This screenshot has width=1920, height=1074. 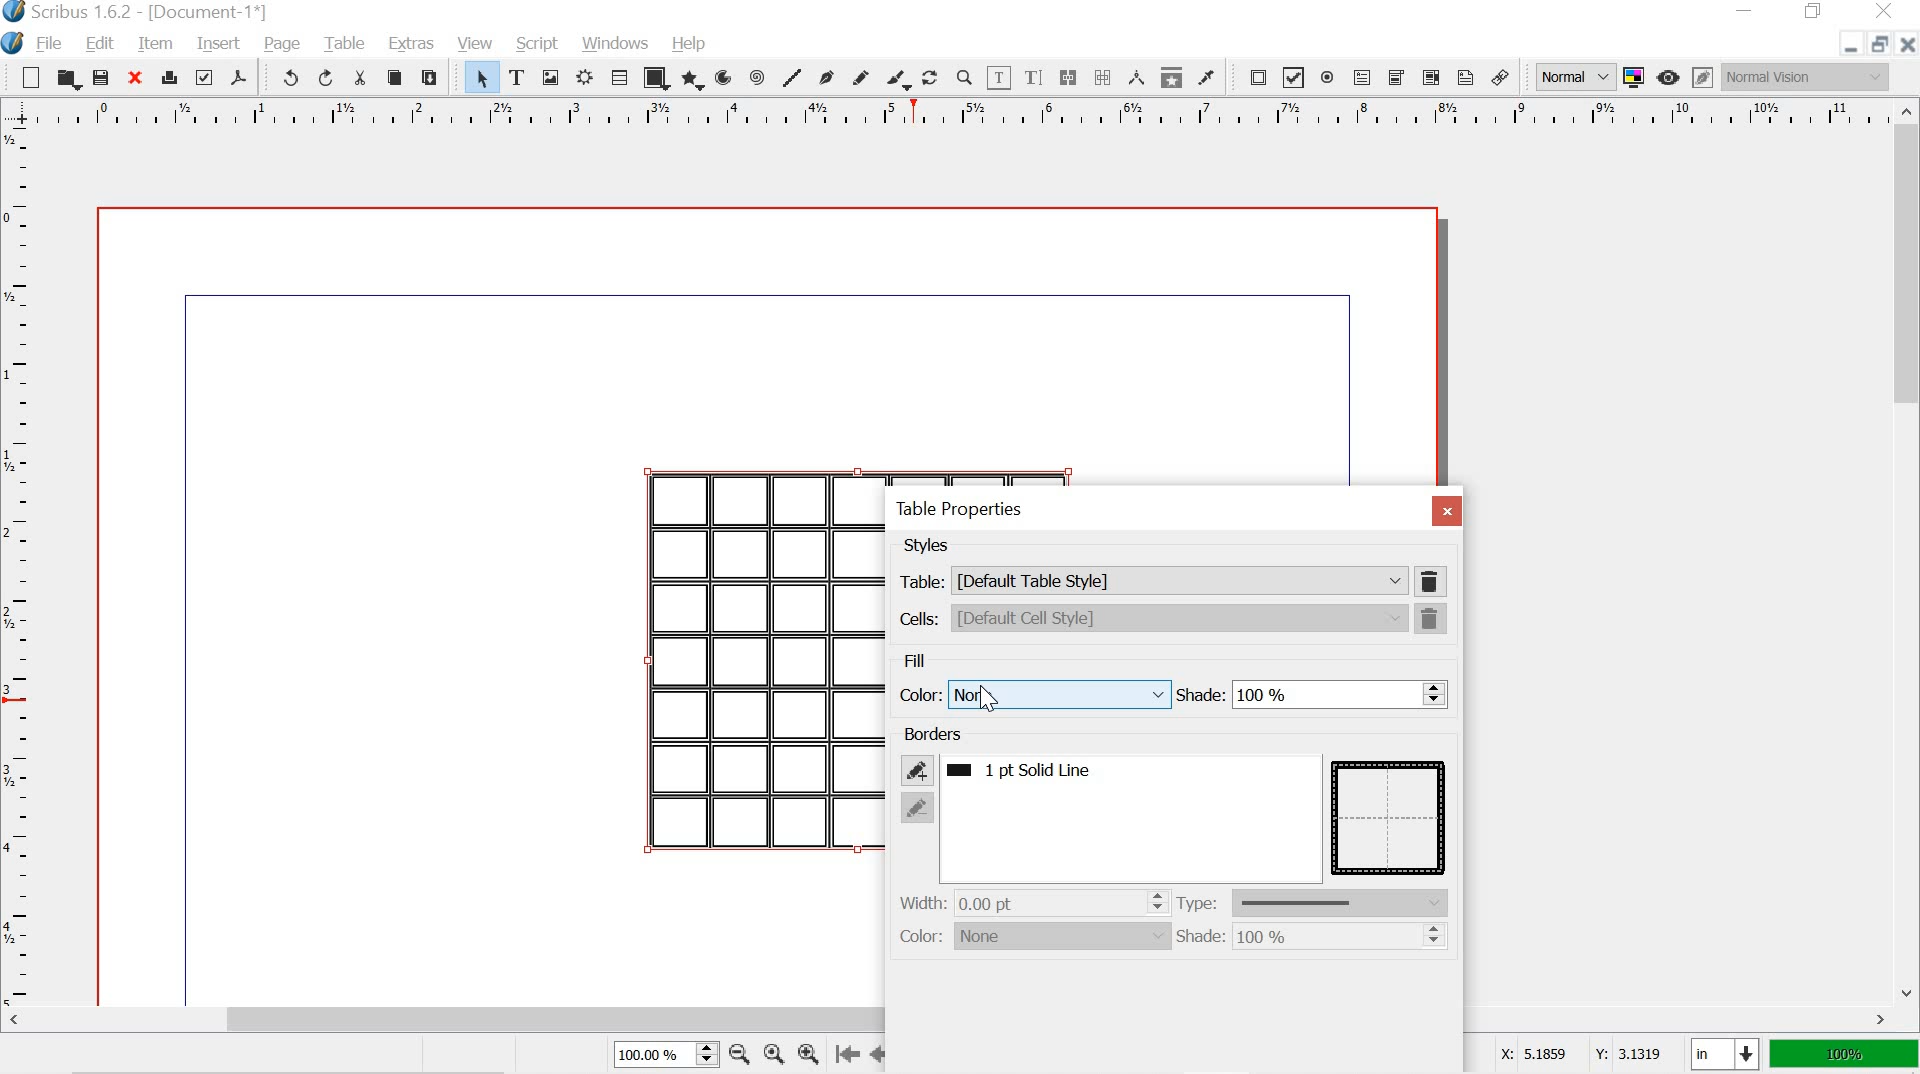 I want to click on go to the first page, so click(x=850, y=1055).